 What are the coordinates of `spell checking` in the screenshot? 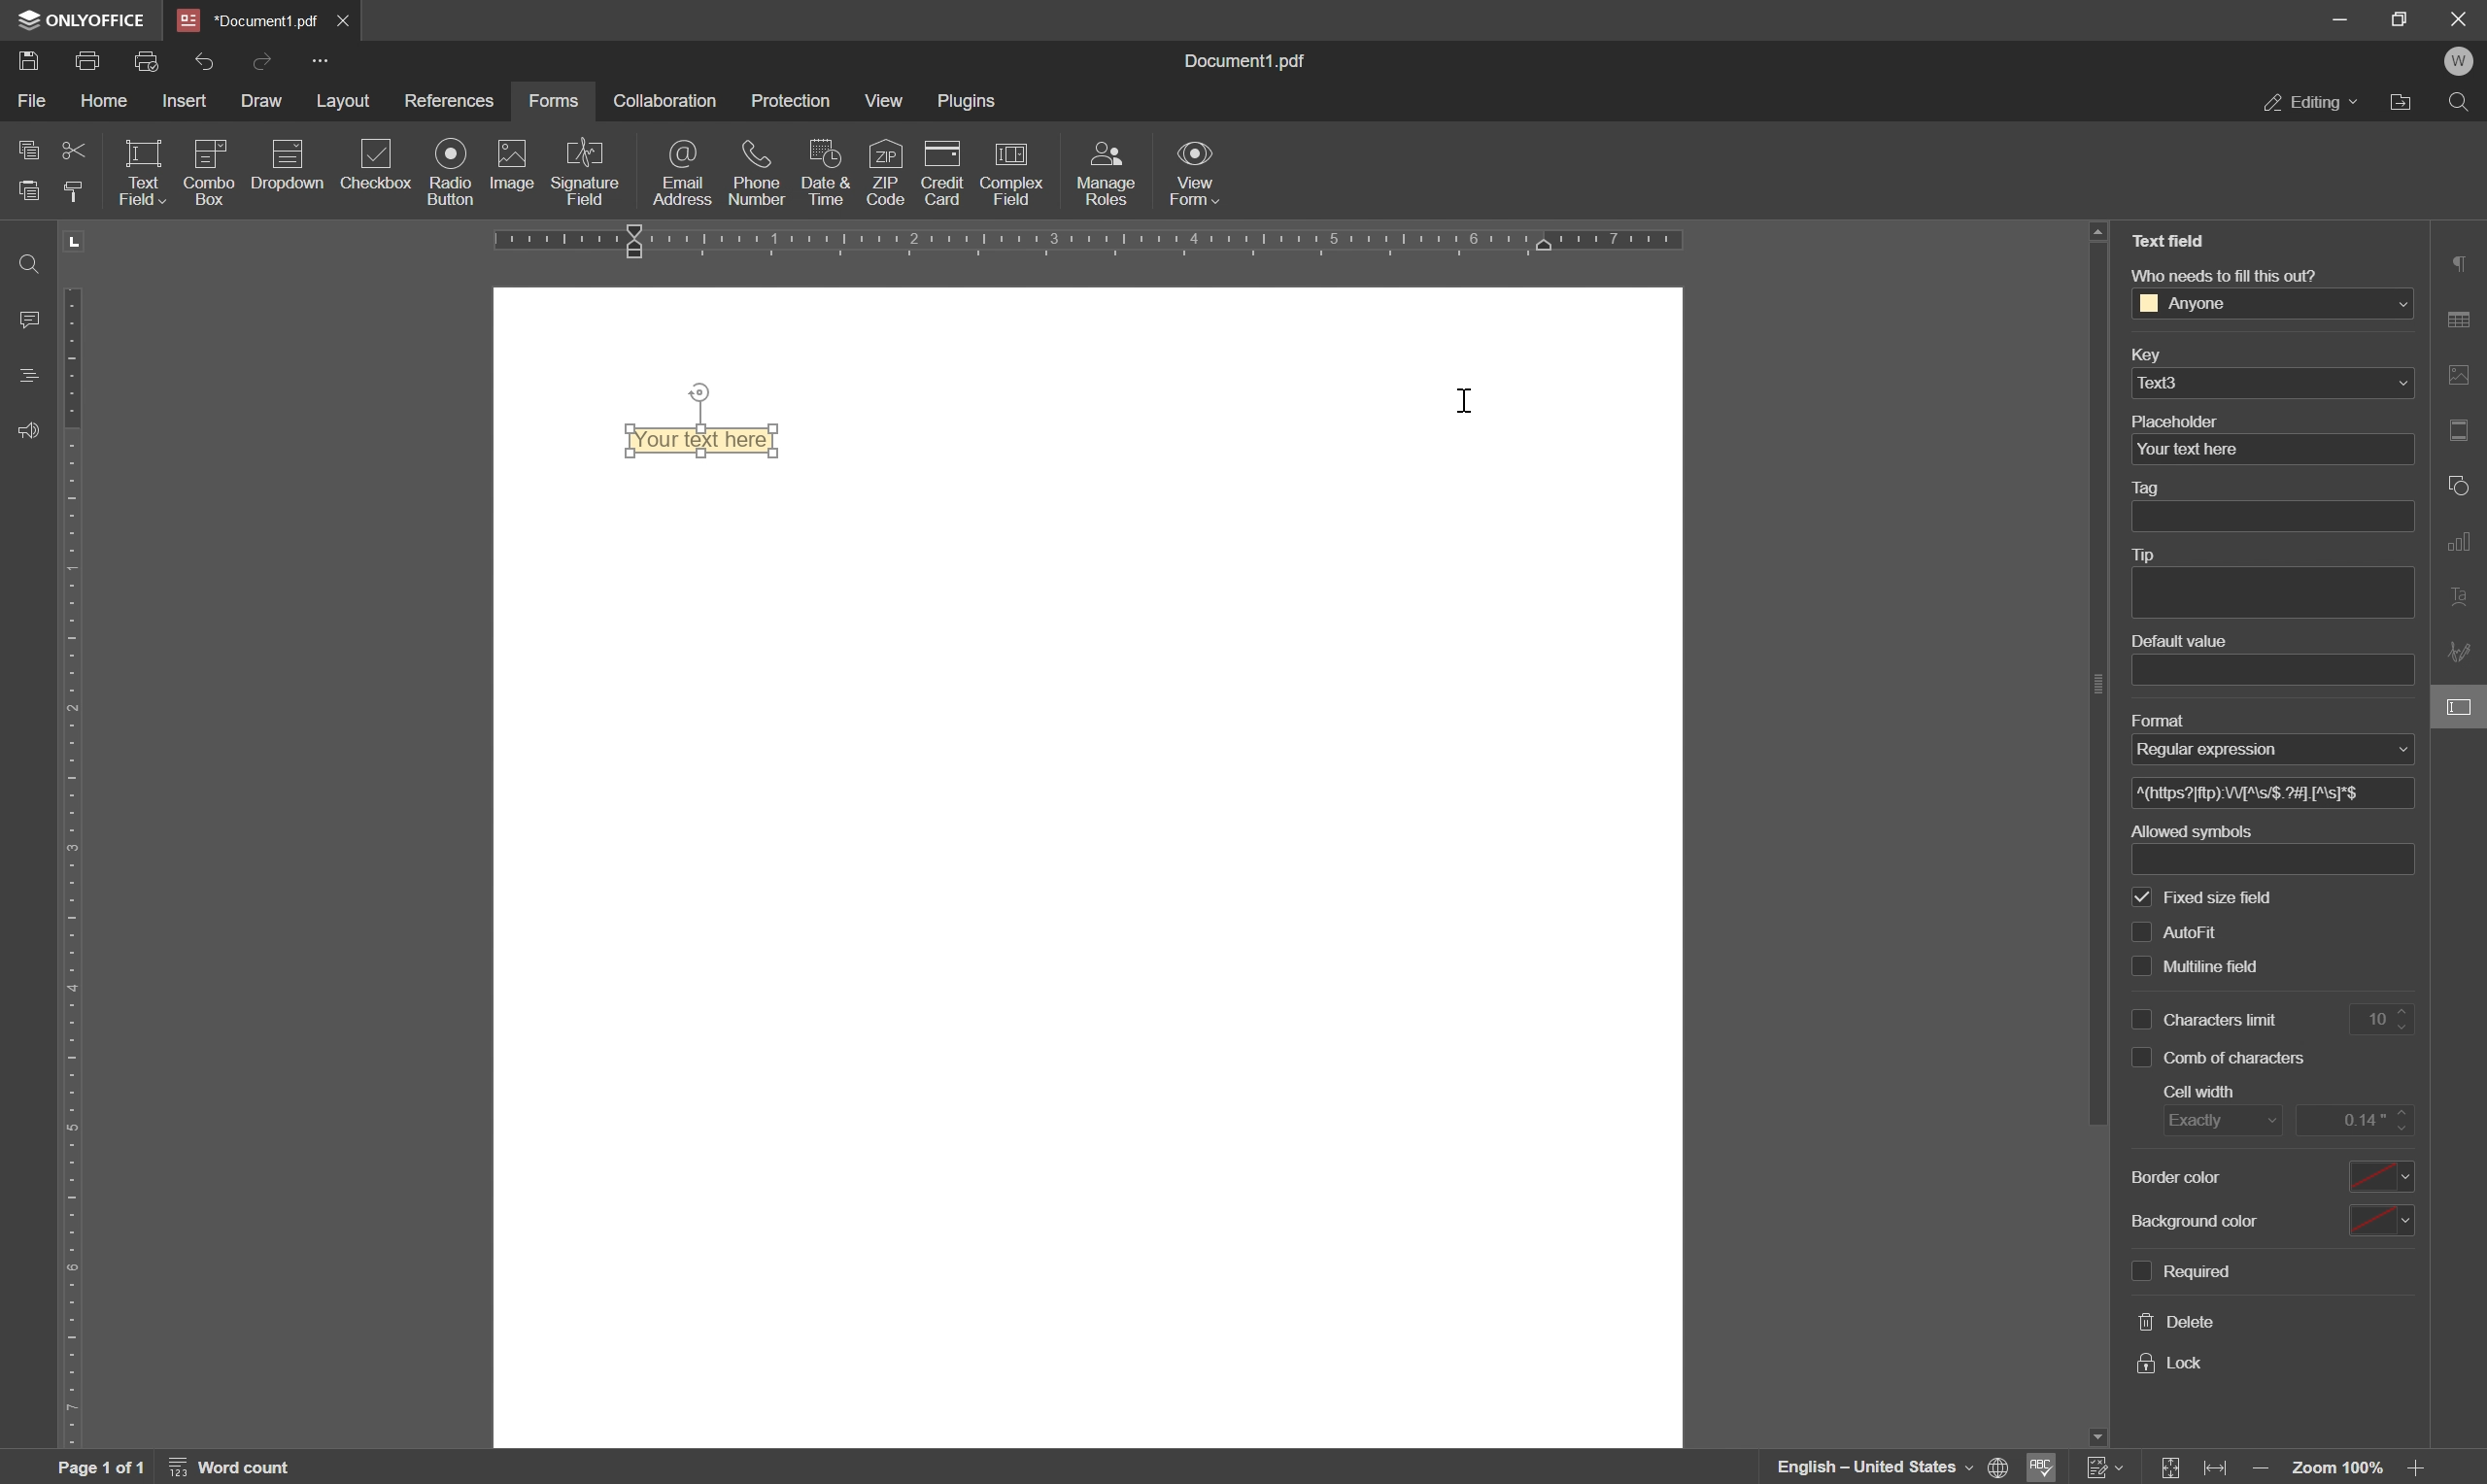 It's located at (2047, 1468).